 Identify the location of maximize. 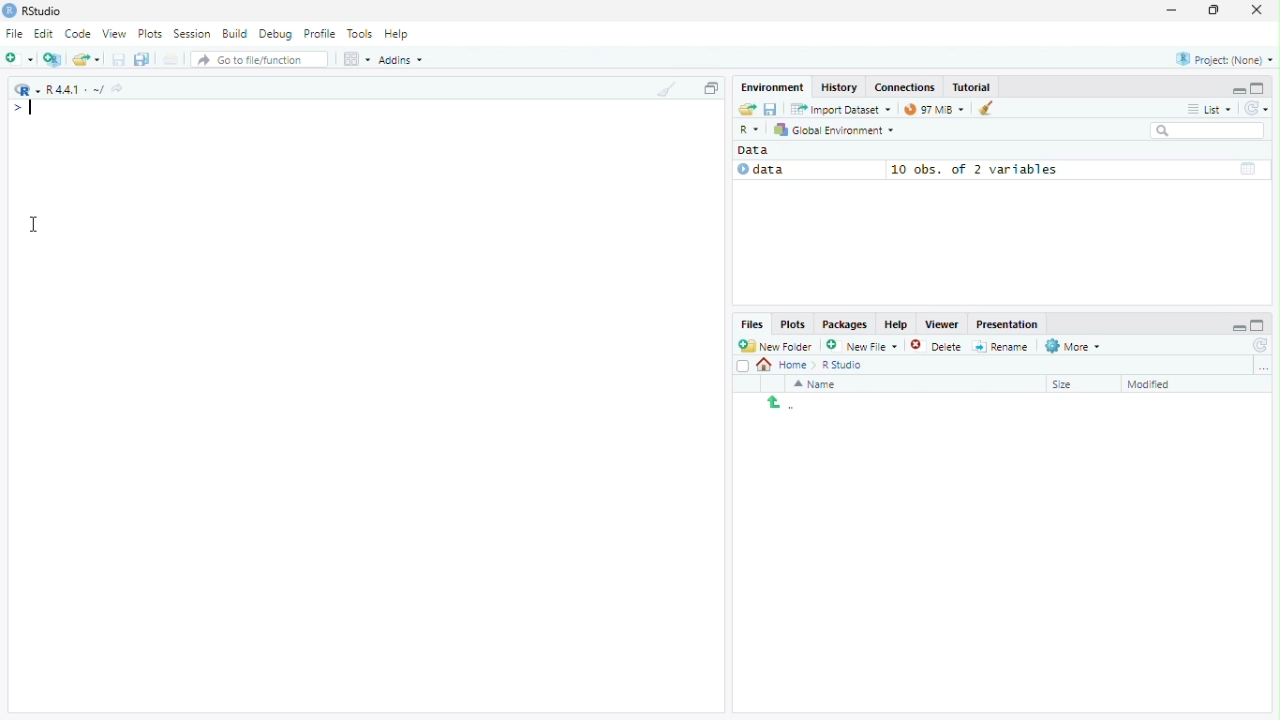
(1260, 88).